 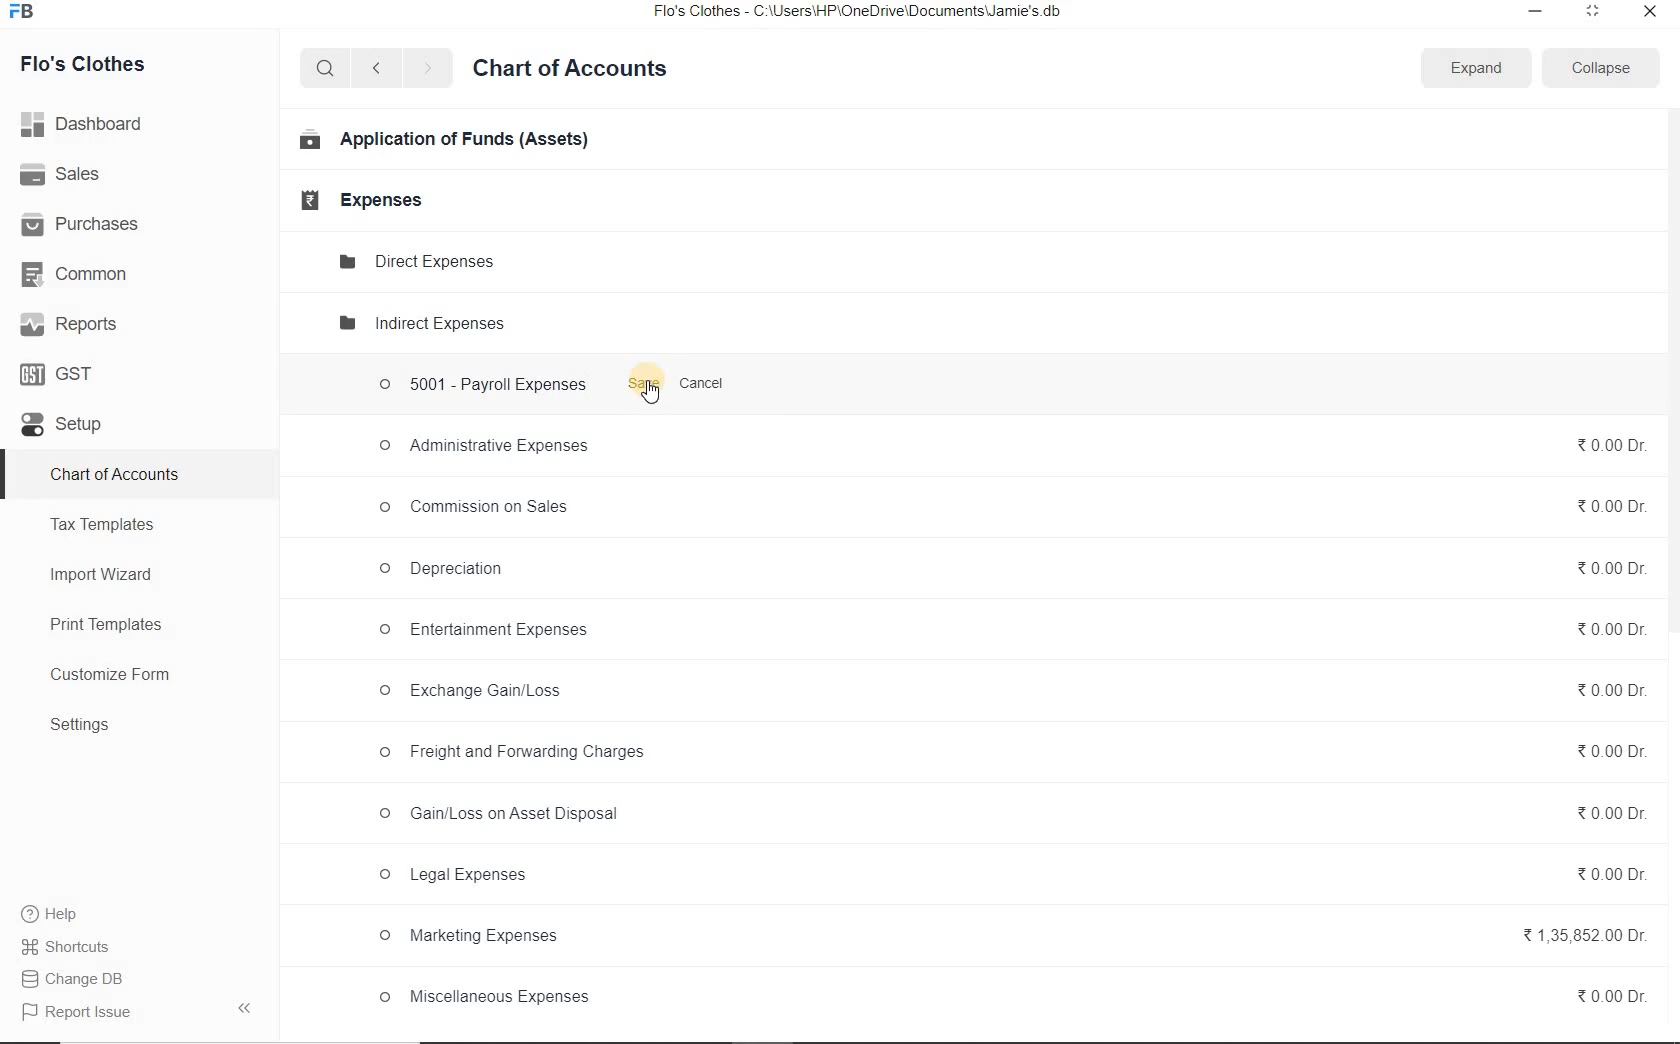 What do you see at coordinates (62, 426) in the screenshot?
I see `set up` at bounding box center [62, 426].